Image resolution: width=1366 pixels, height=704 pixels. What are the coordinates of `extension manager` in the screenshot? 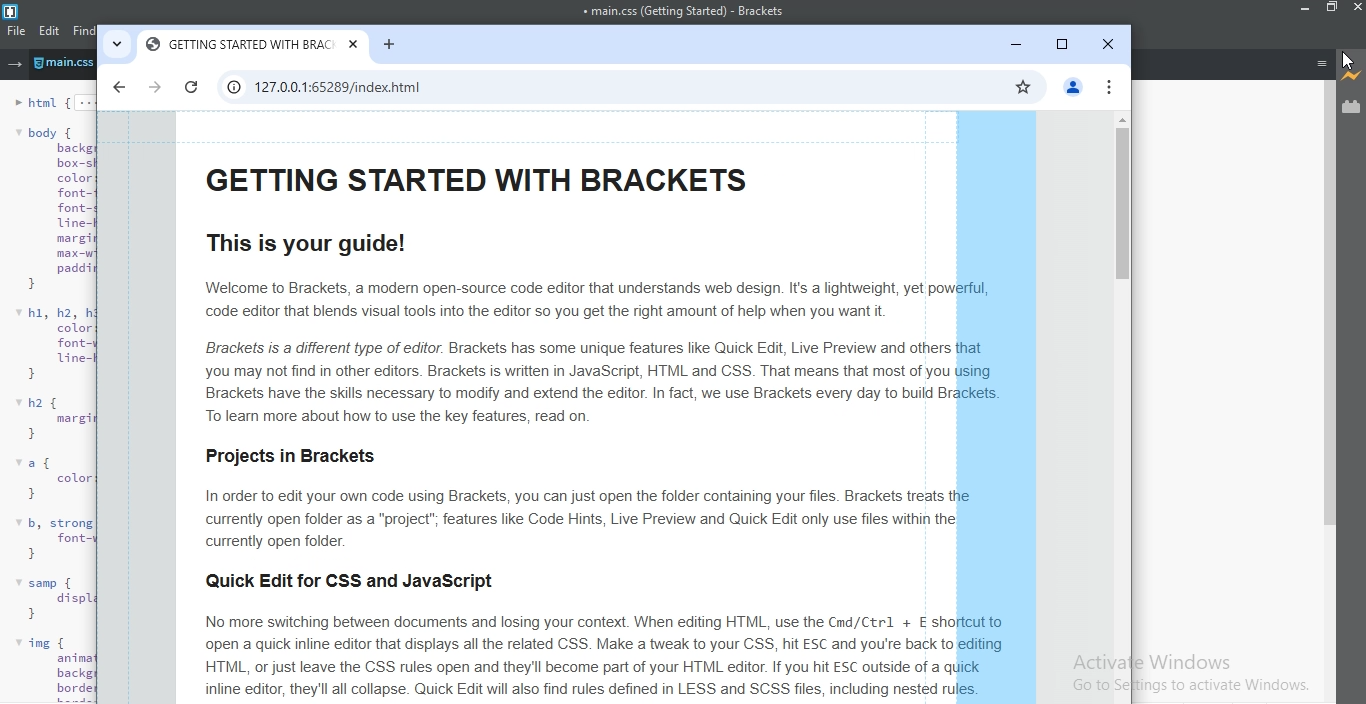 It's located at (1353, 107).